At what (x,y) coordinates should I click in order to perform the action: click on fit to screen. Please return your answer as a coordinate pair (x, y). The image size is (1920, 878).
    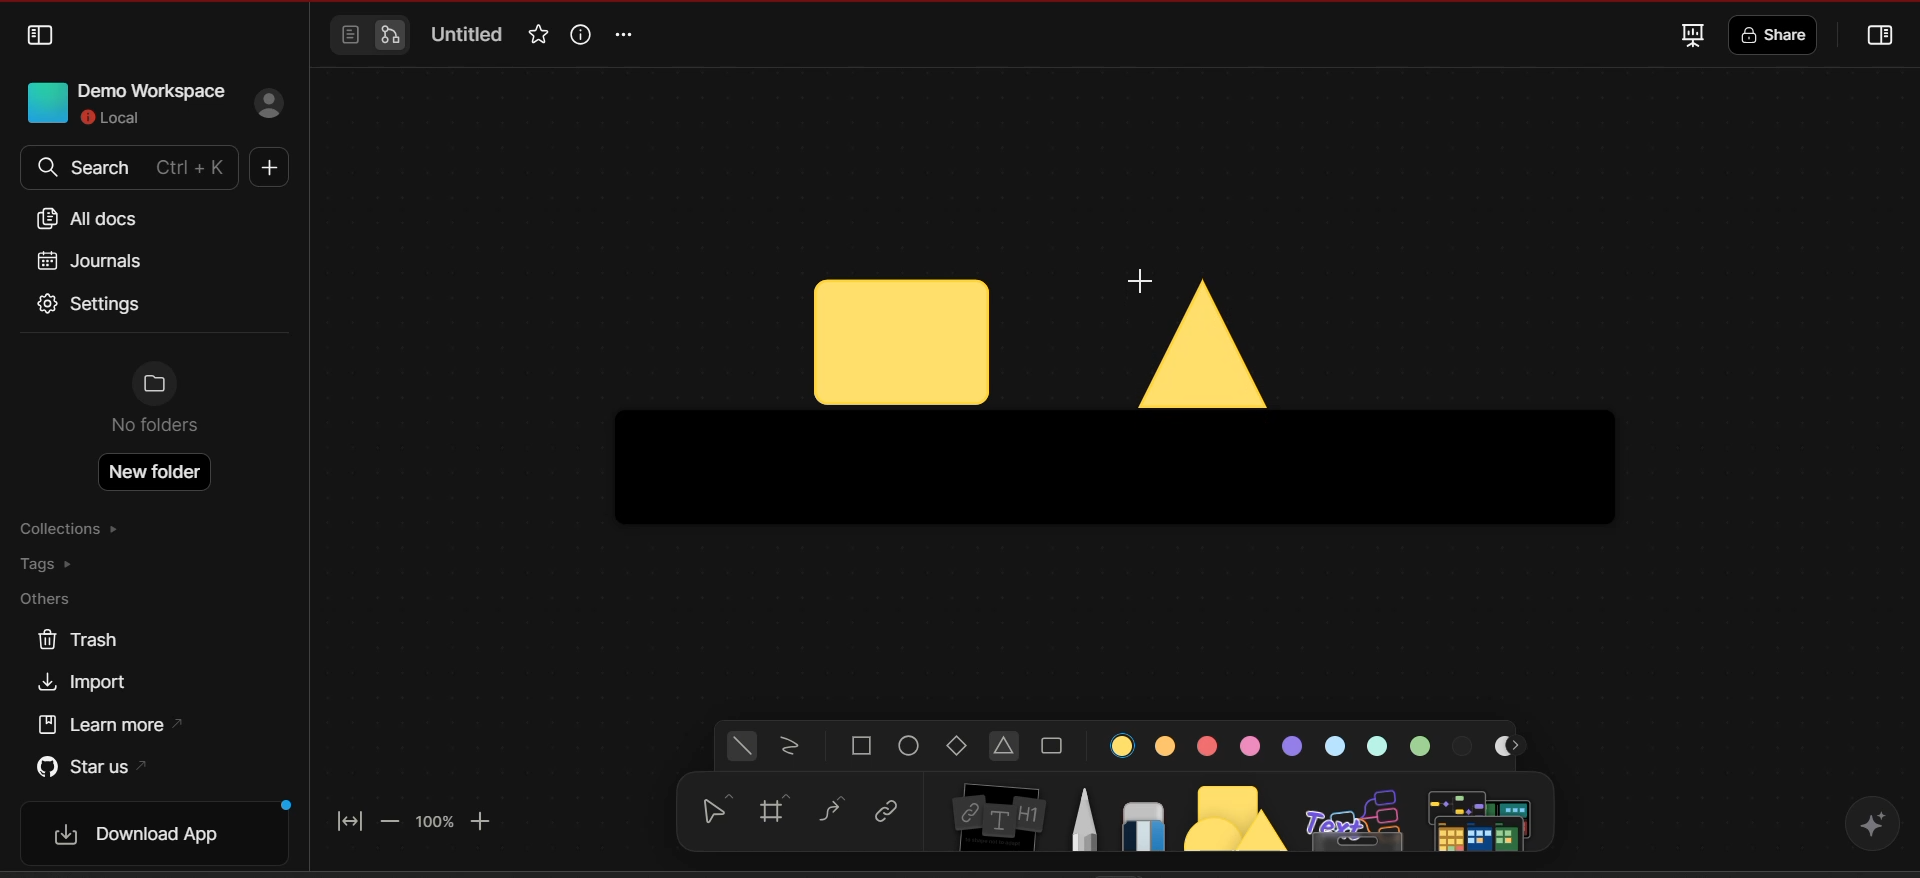
    Looking at the image, I should click on (354, 818).